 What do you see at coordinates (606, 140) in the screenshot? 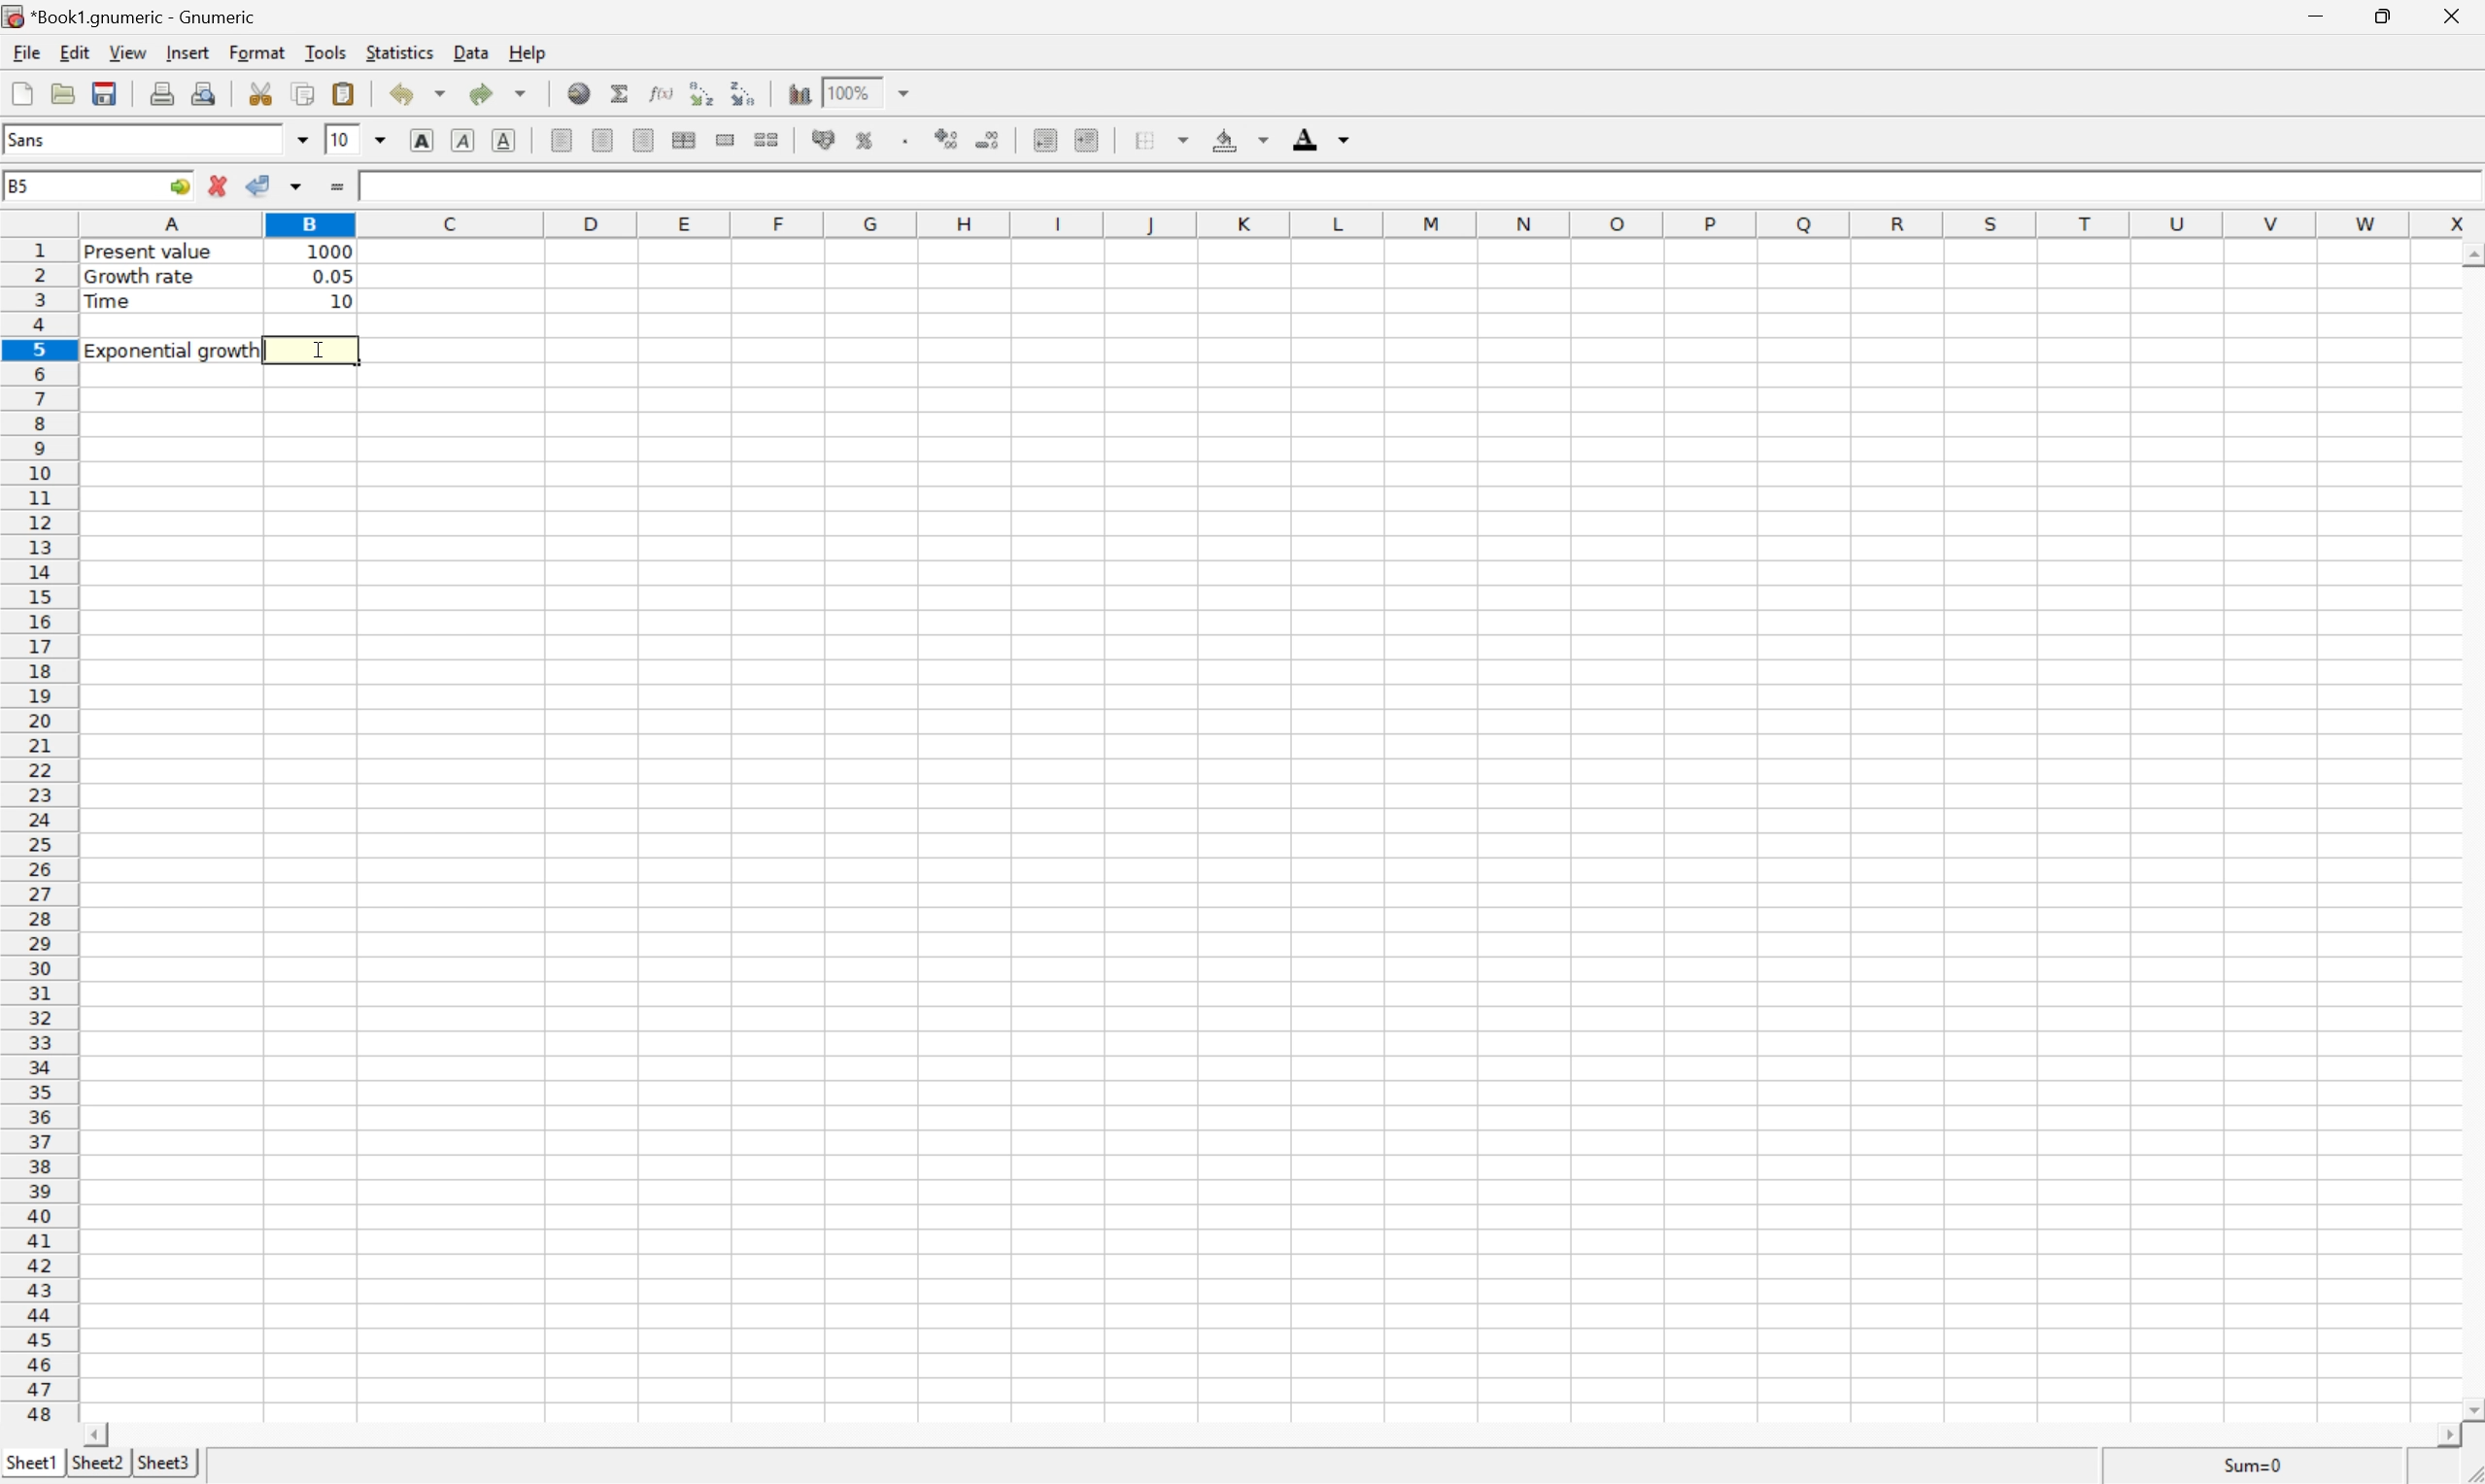
I see `Center horizontally` at bounding box center [606, 140].